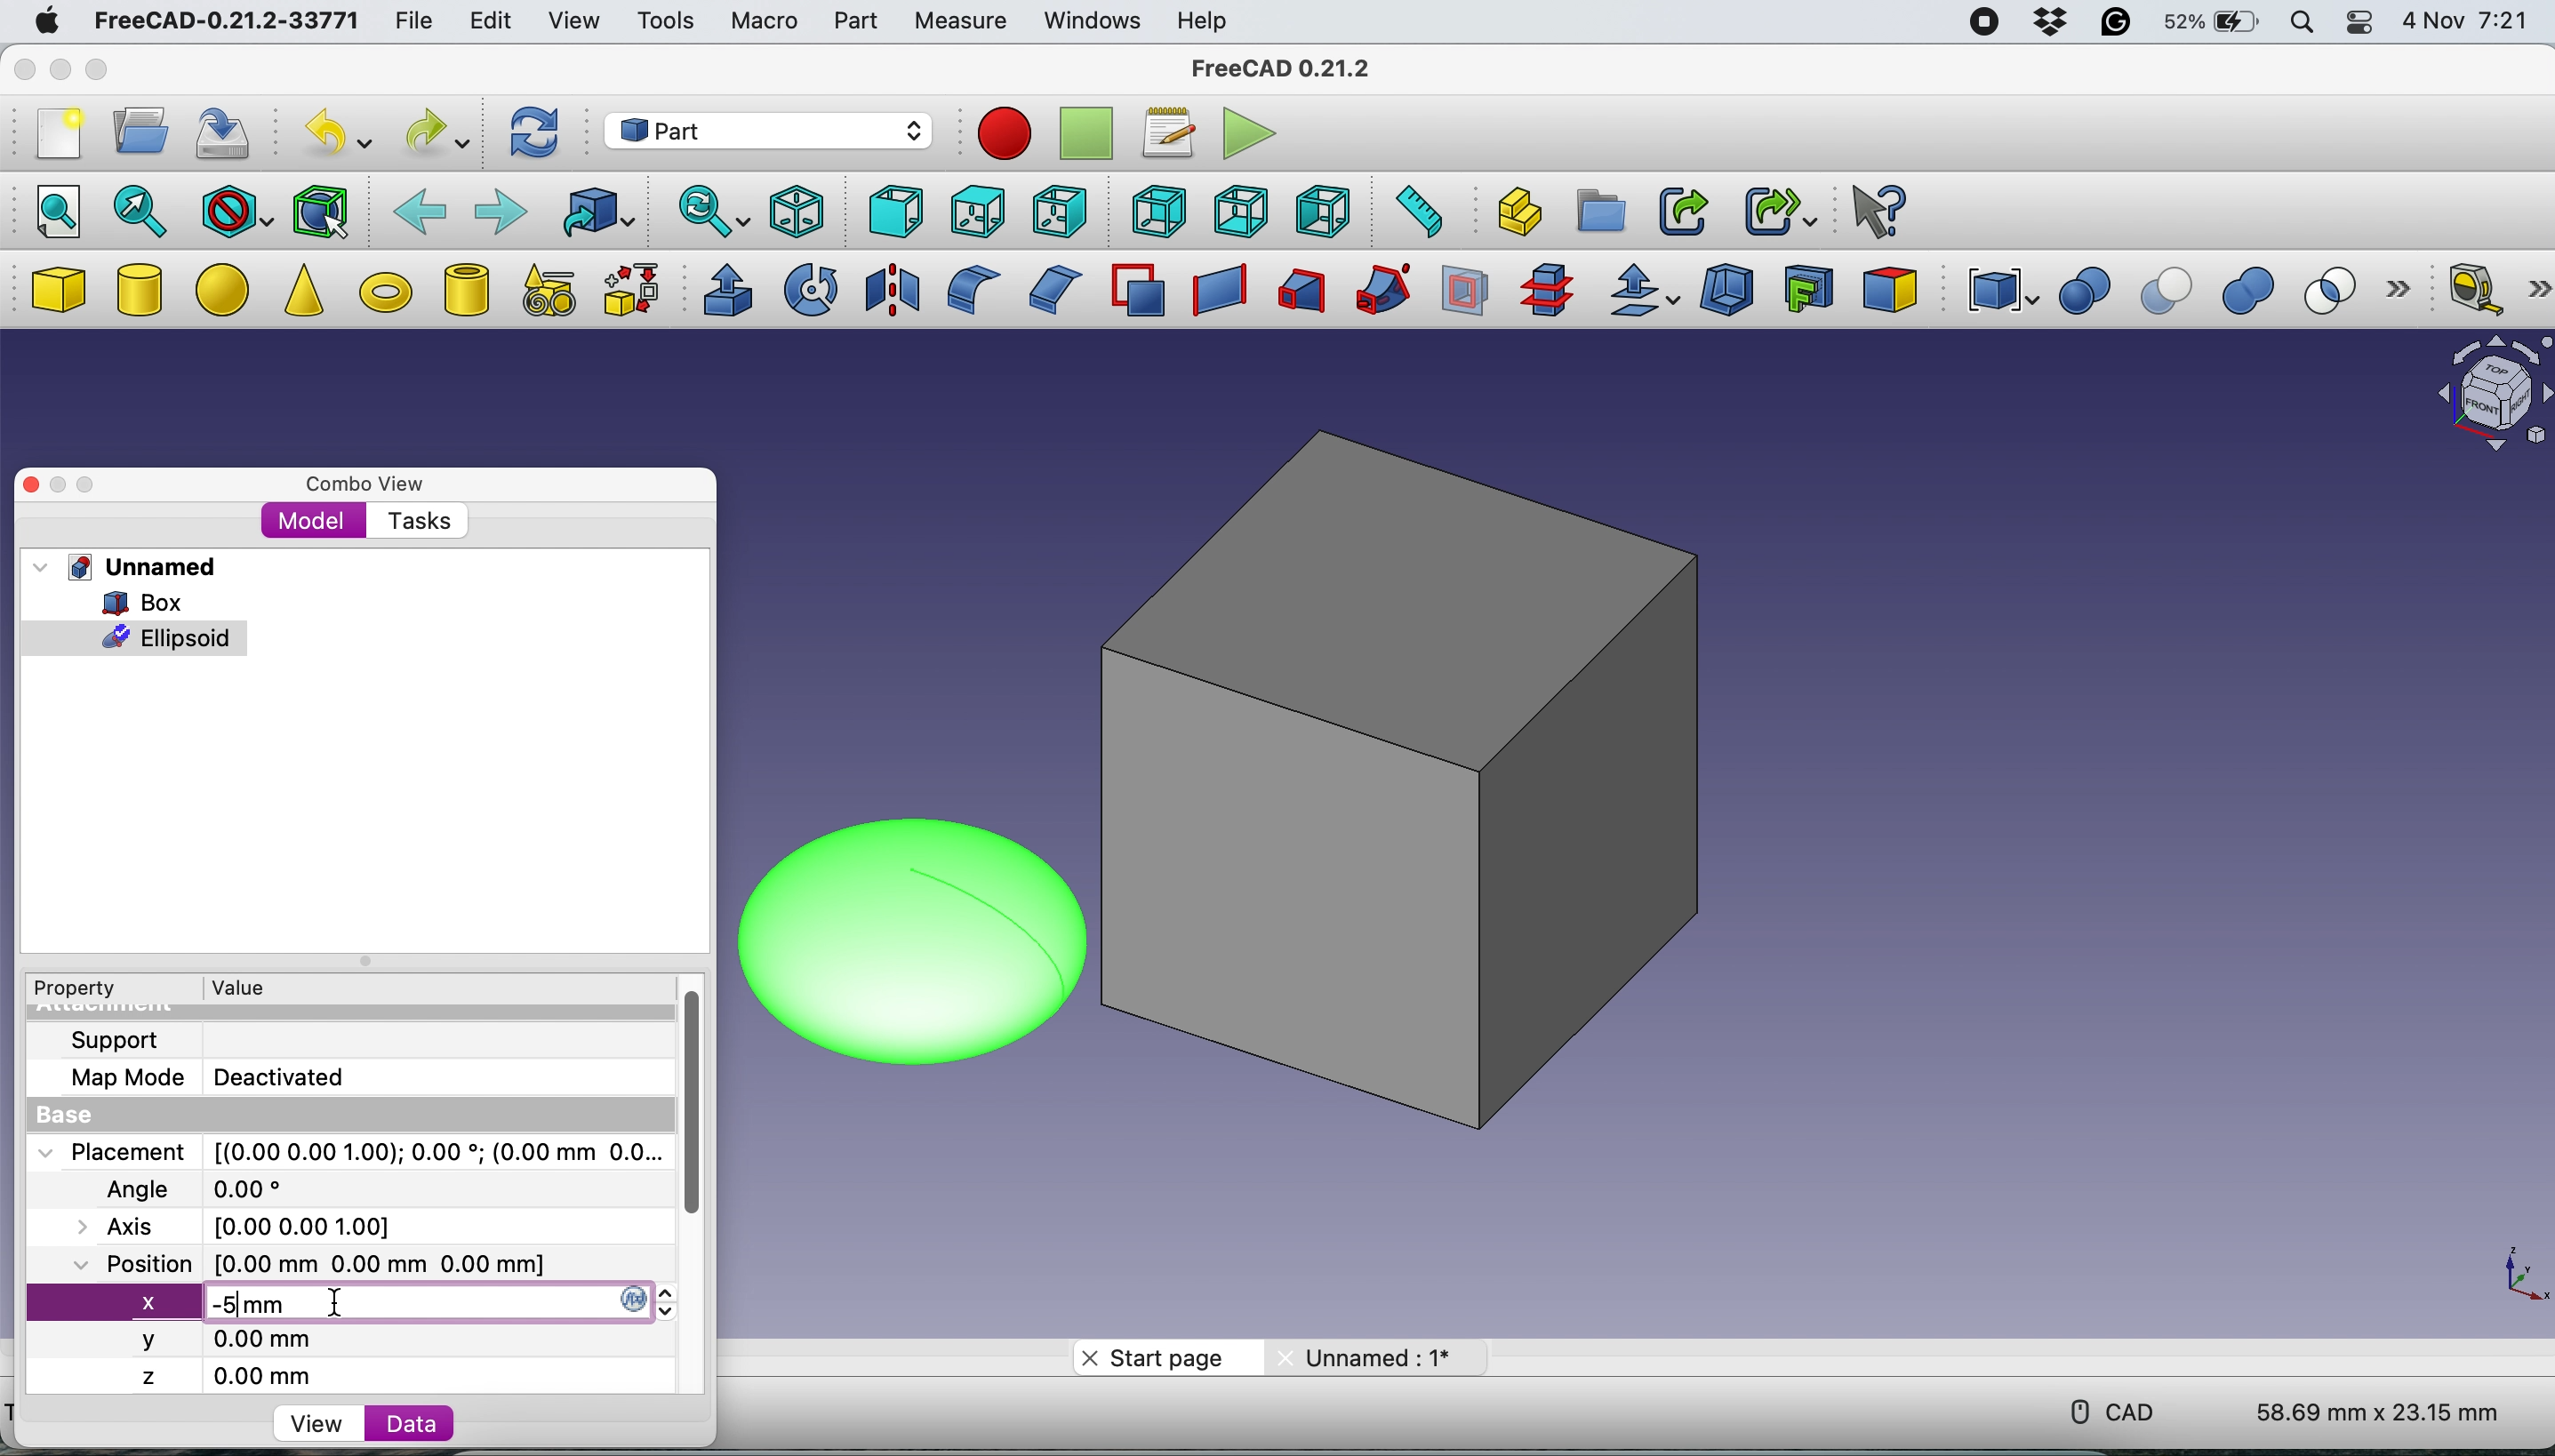 The height and width of the screenshot is (1456, 2555). Describe the element at coordinates (385, 292) in the screenshot. I see `torus` at that location.